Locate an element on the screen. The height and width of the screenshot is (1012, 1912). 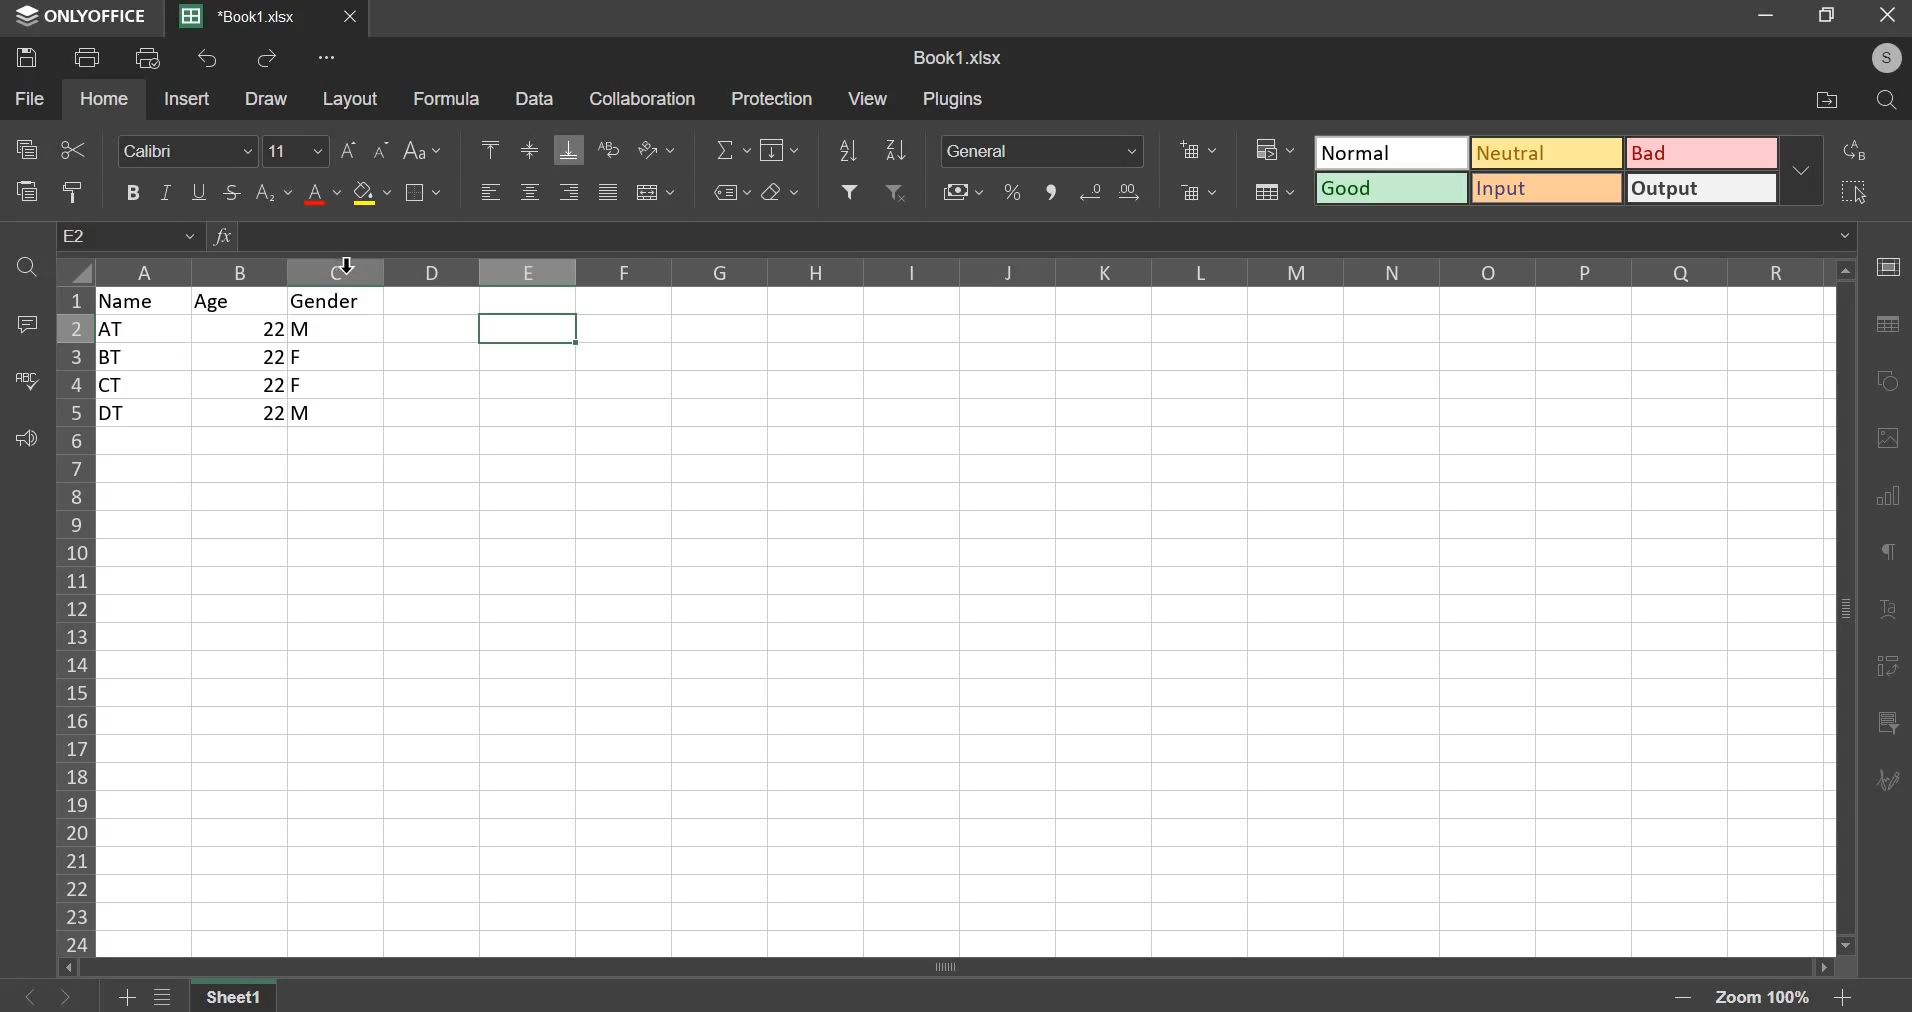
fill is located at coordinates (778, 150).